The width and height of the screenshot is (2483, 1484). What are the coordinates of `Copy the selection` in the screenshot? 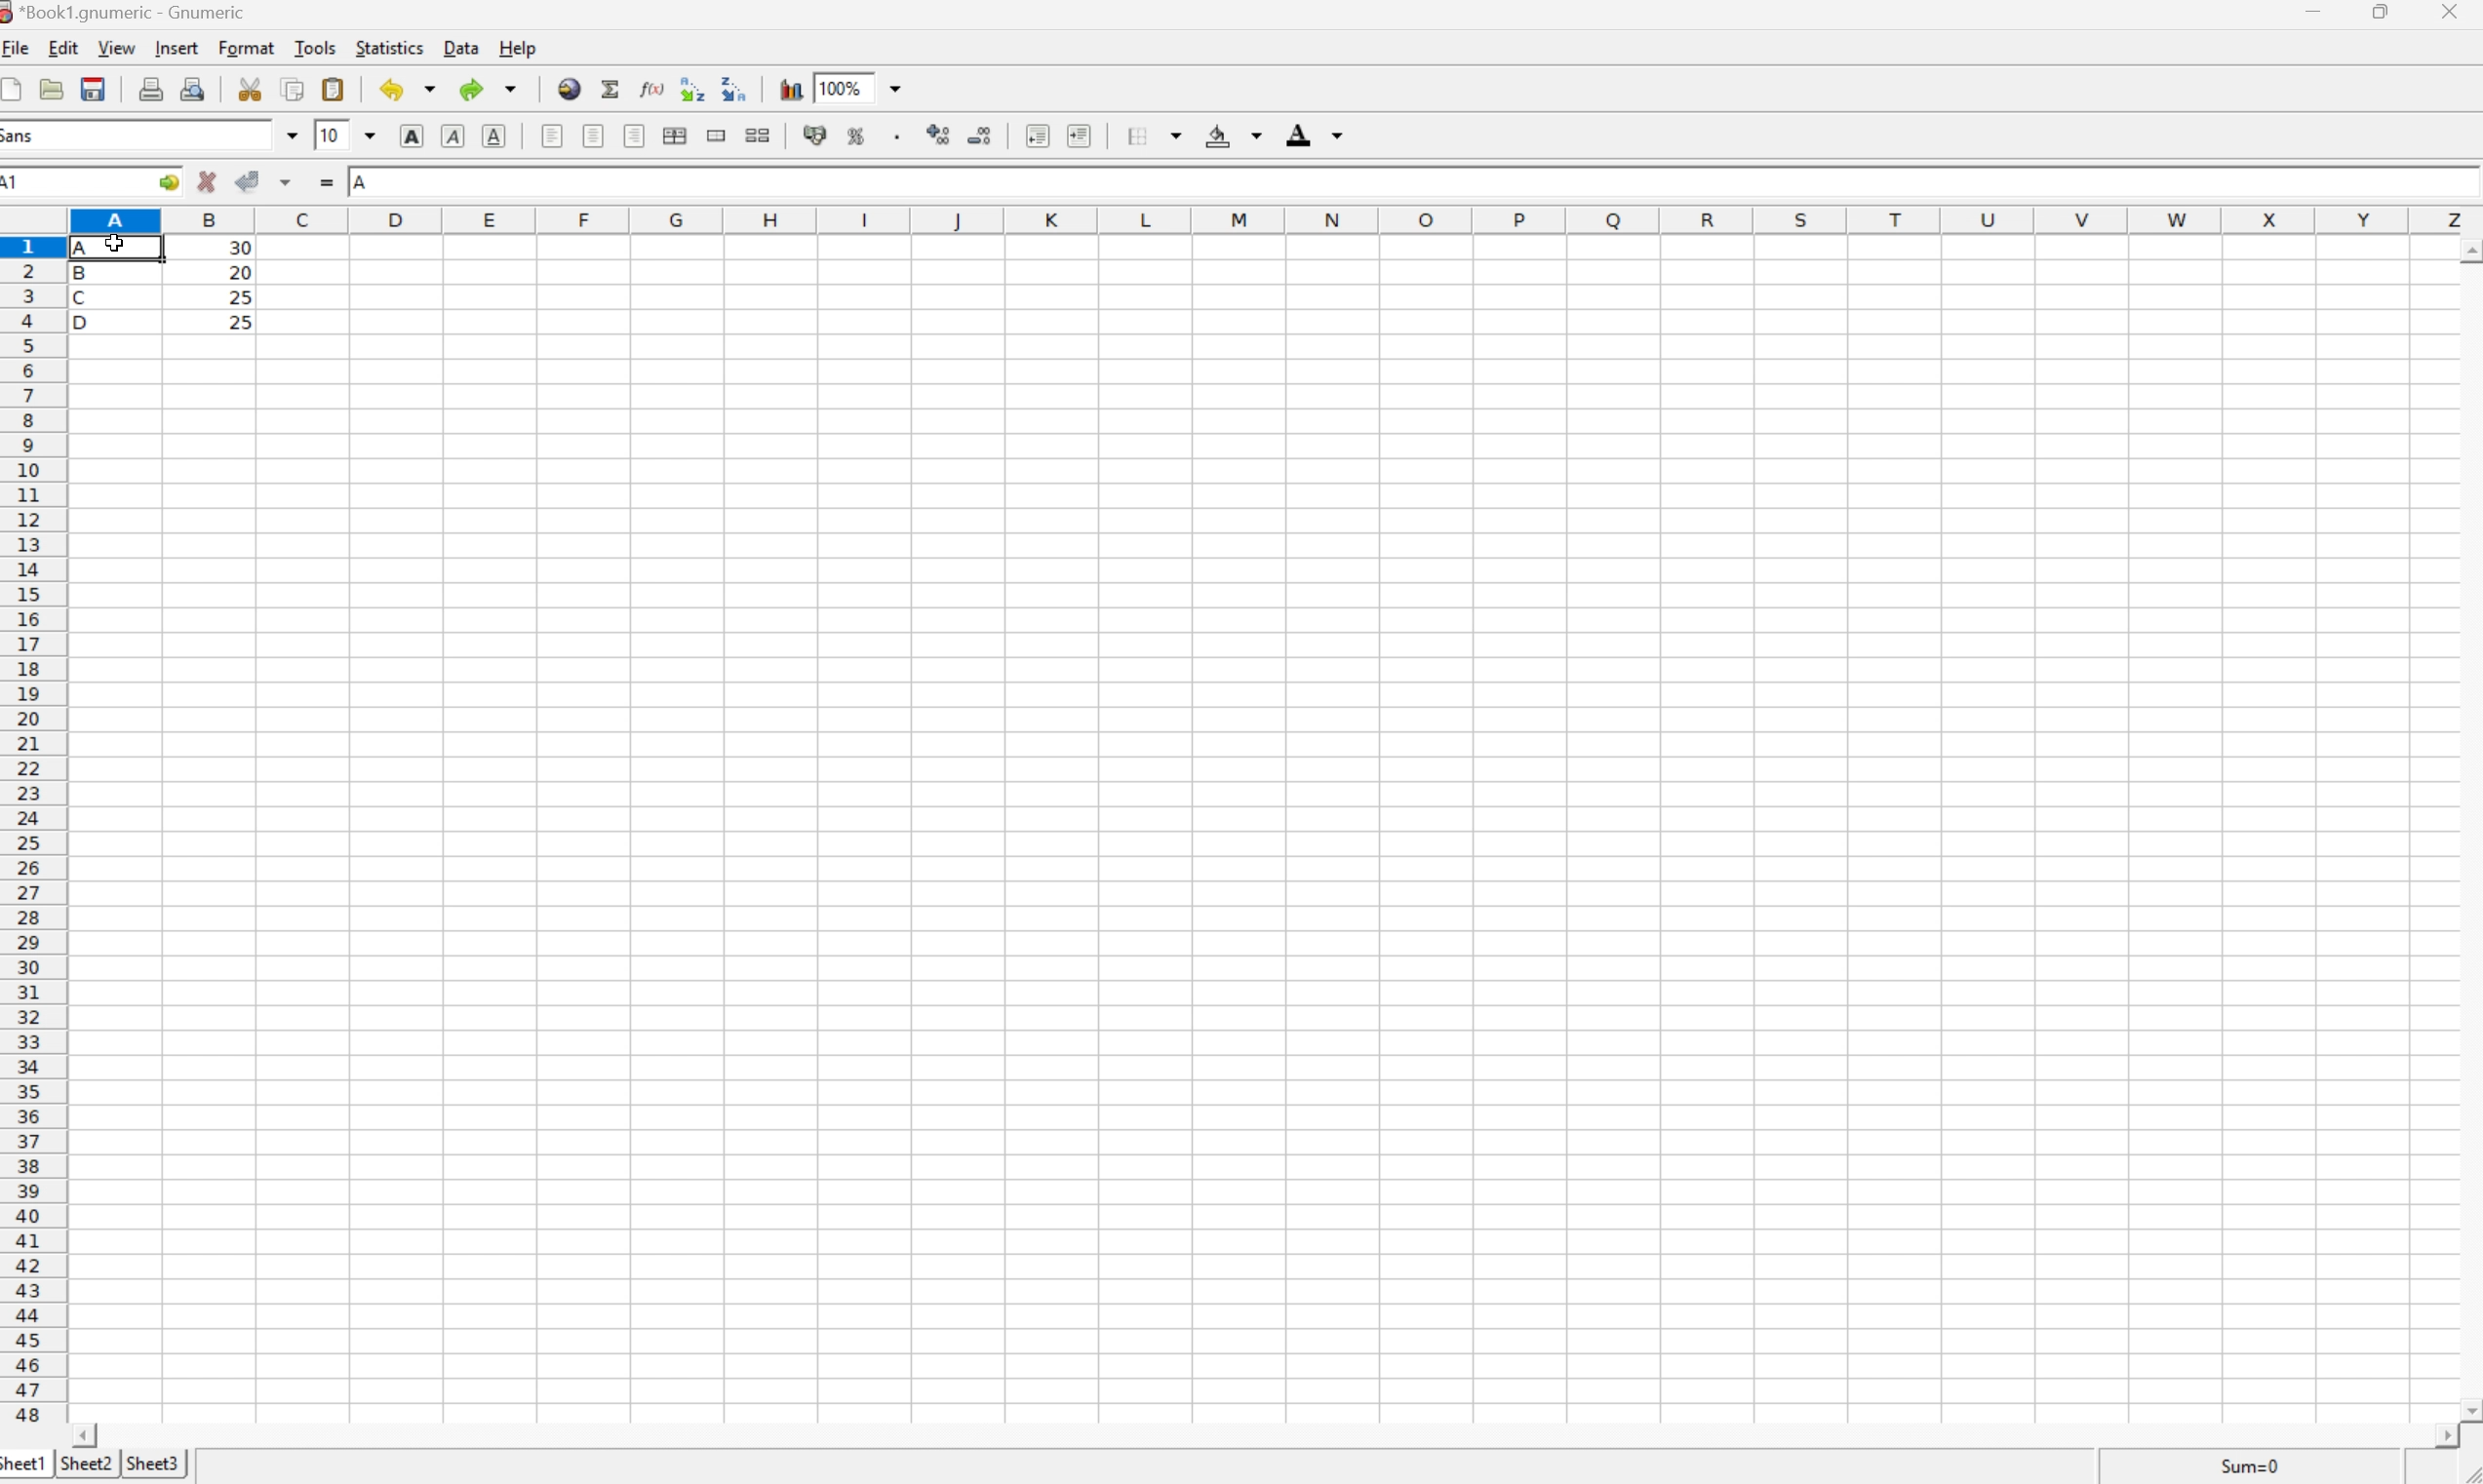 It's located at (293, 91).